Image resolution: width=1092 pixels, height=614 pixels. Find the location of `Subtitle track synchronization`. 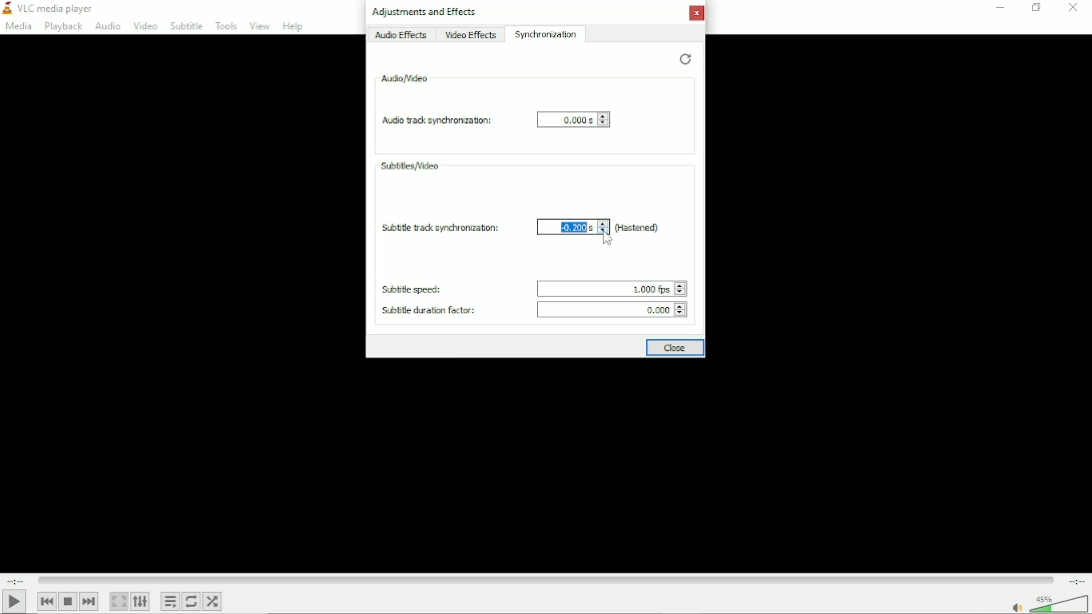

Subtitle track synchronization is located at coordinates (443, 231).